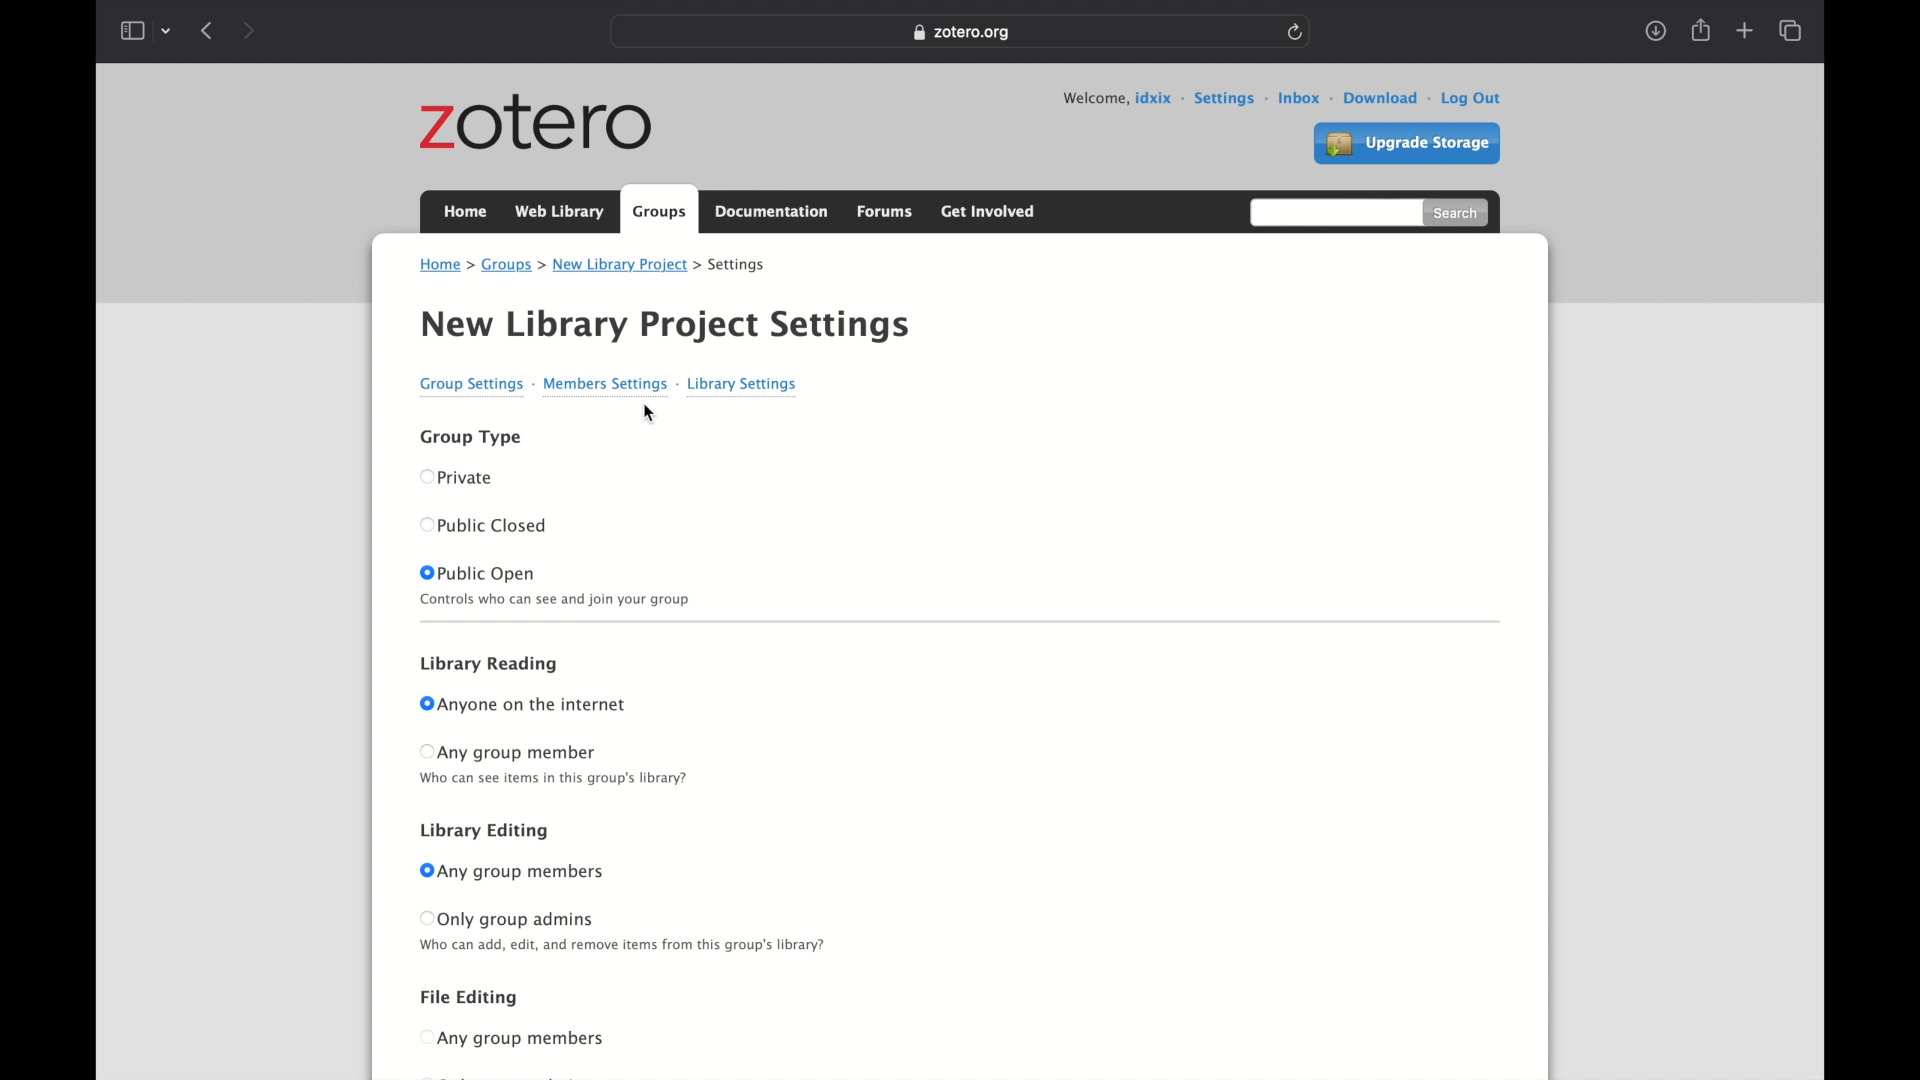 The image size is (1920, 1080). I want to click on library reading, so click(490, 665).